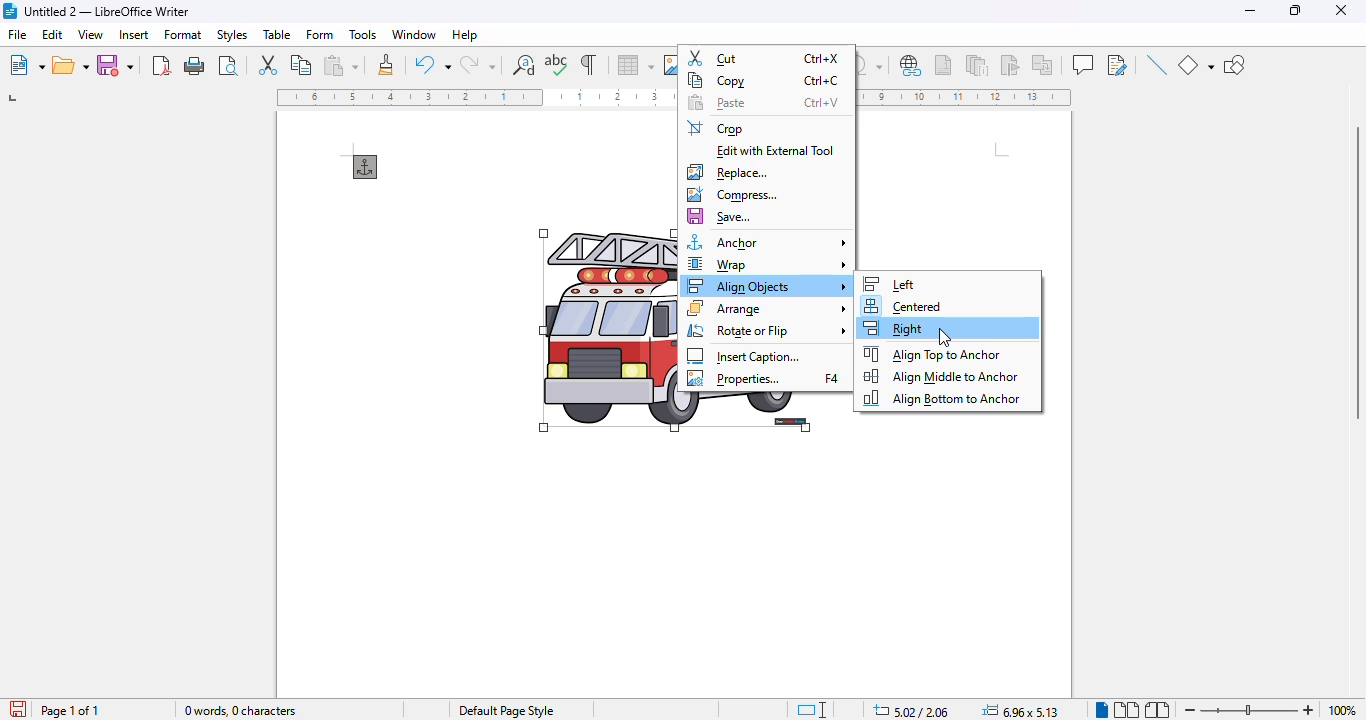 This screenshot has height=720, width=1366. I want to click on insert bookmark, so click(1009, 65).